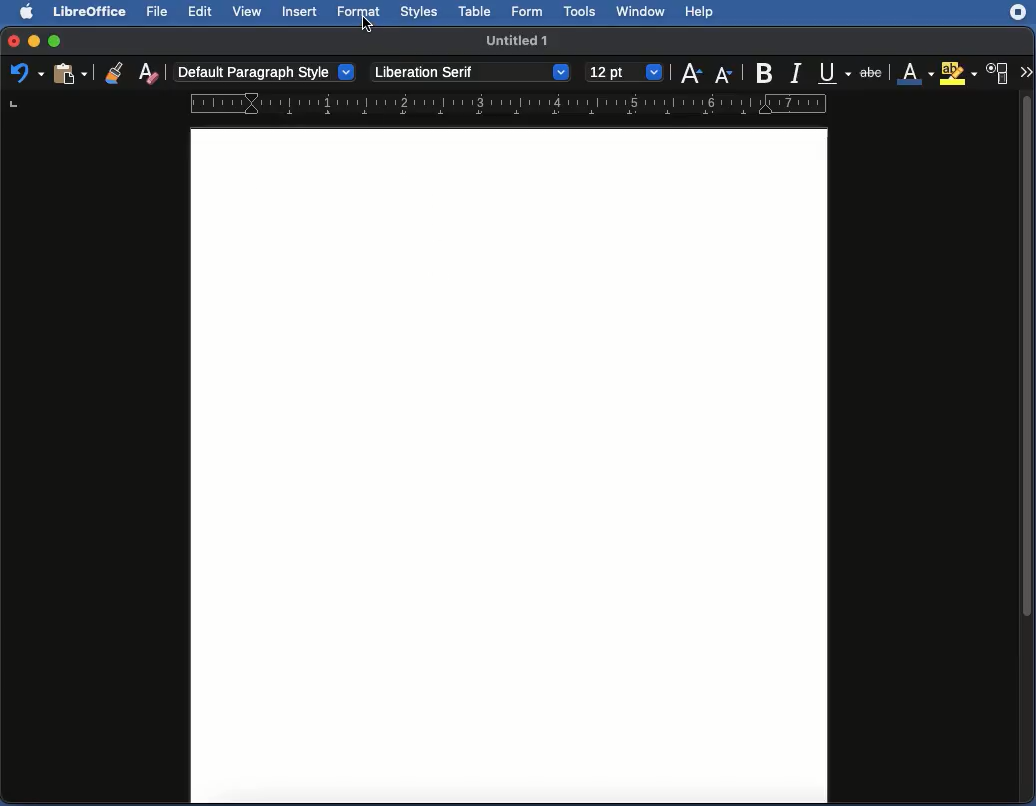  What do you see at coordinates (1029, 446) in the screenshot?
I see `Scroll bar` at bounding box center [1029, 446].